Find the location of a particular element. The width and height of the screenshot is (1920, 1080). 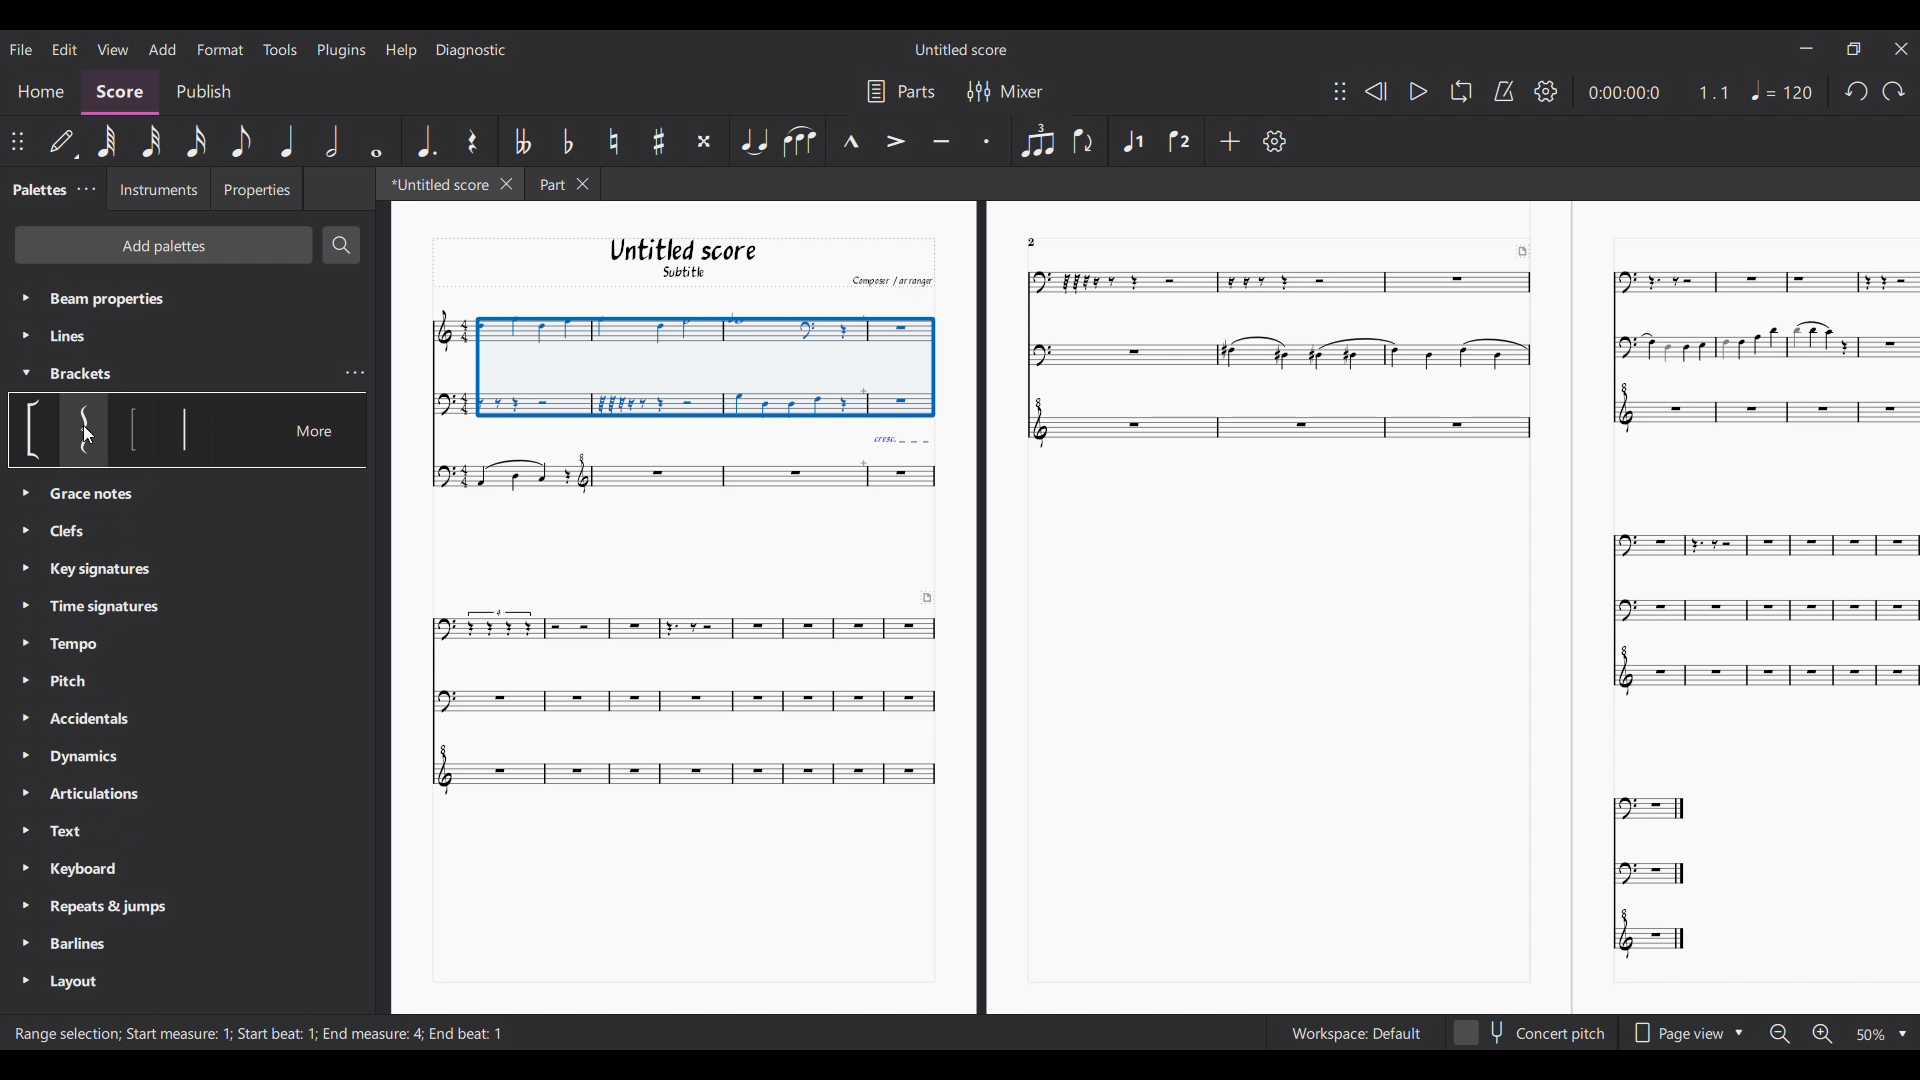

Tempo is located at coordinates (1785, 90).